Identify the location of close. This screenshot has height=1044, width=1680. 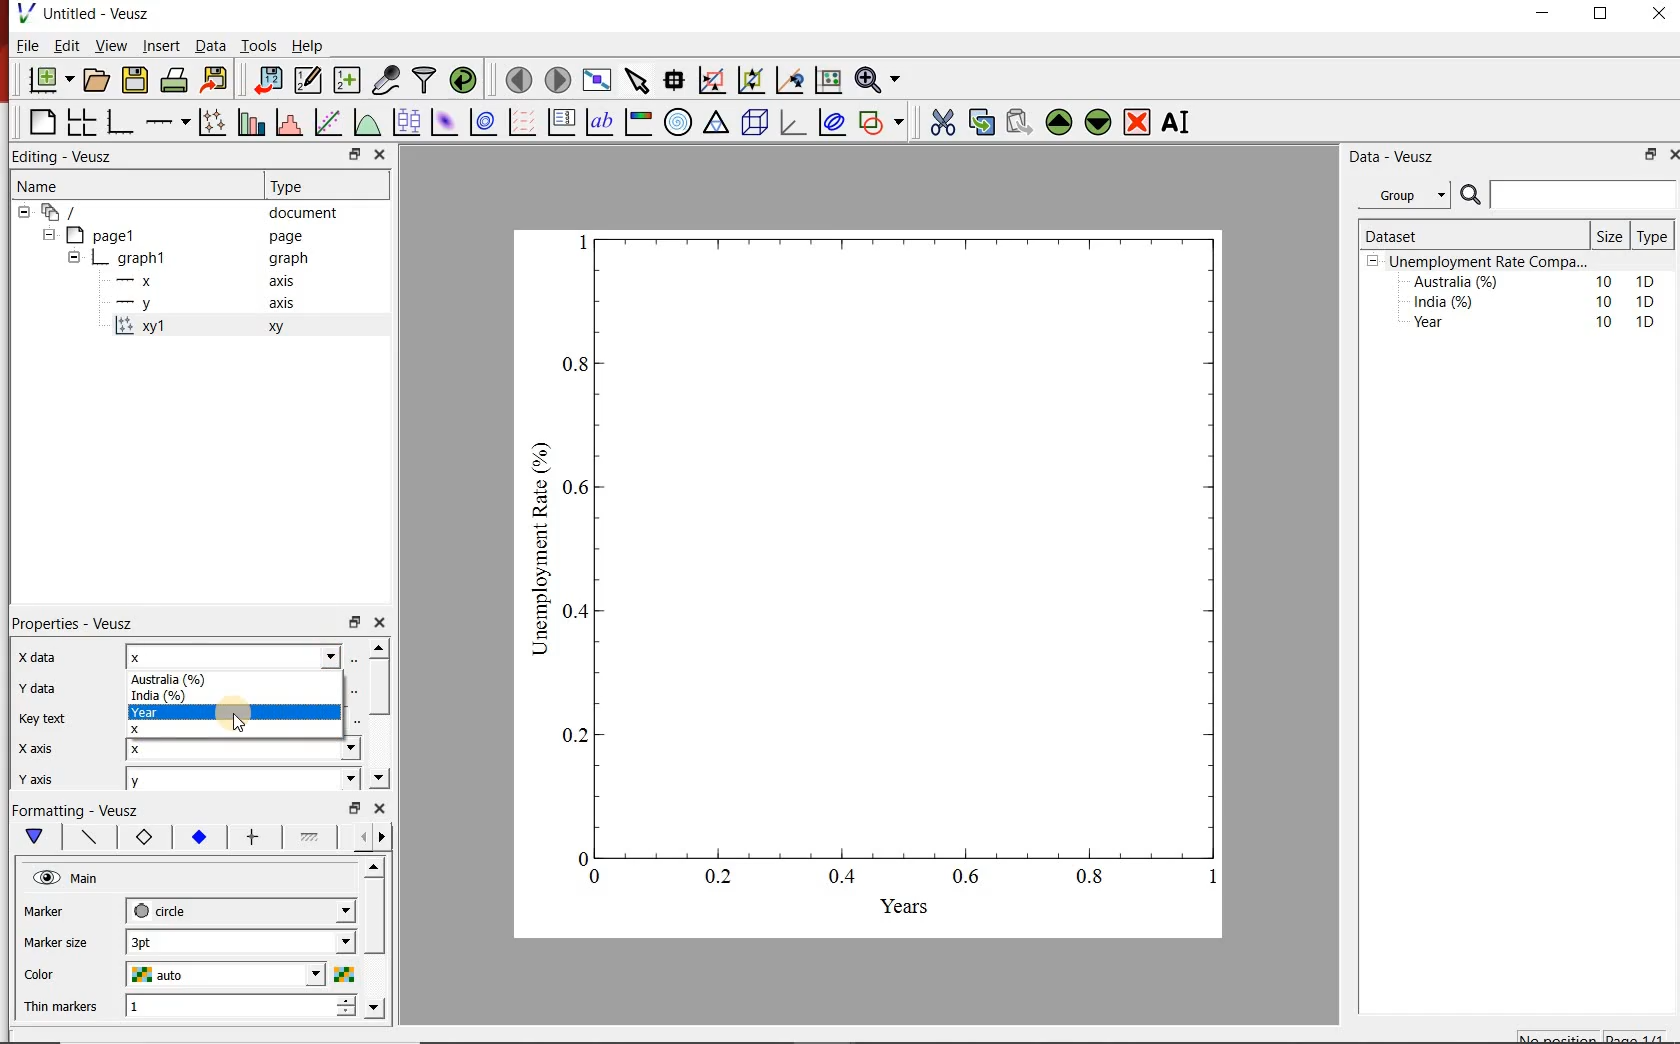
(381, 154).